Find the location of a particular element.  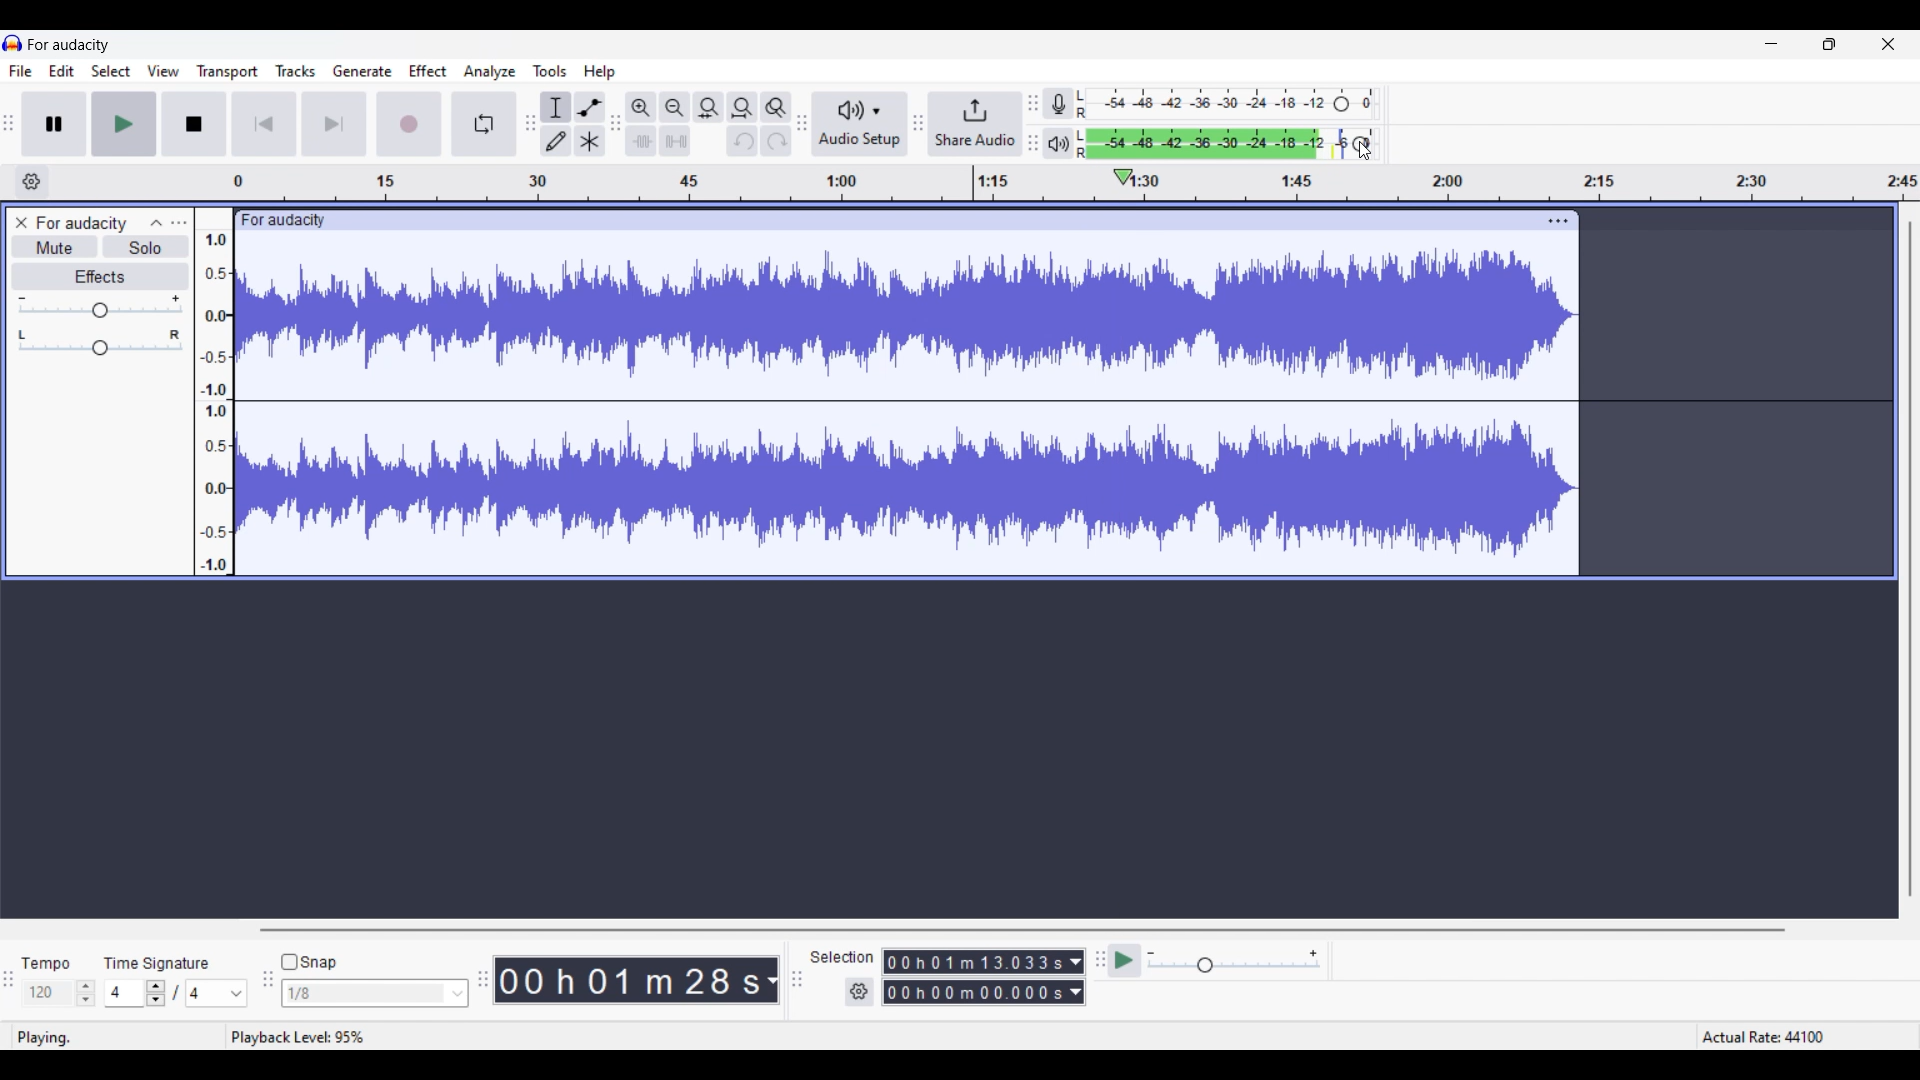

Project name is located at coordinates (69, 45).